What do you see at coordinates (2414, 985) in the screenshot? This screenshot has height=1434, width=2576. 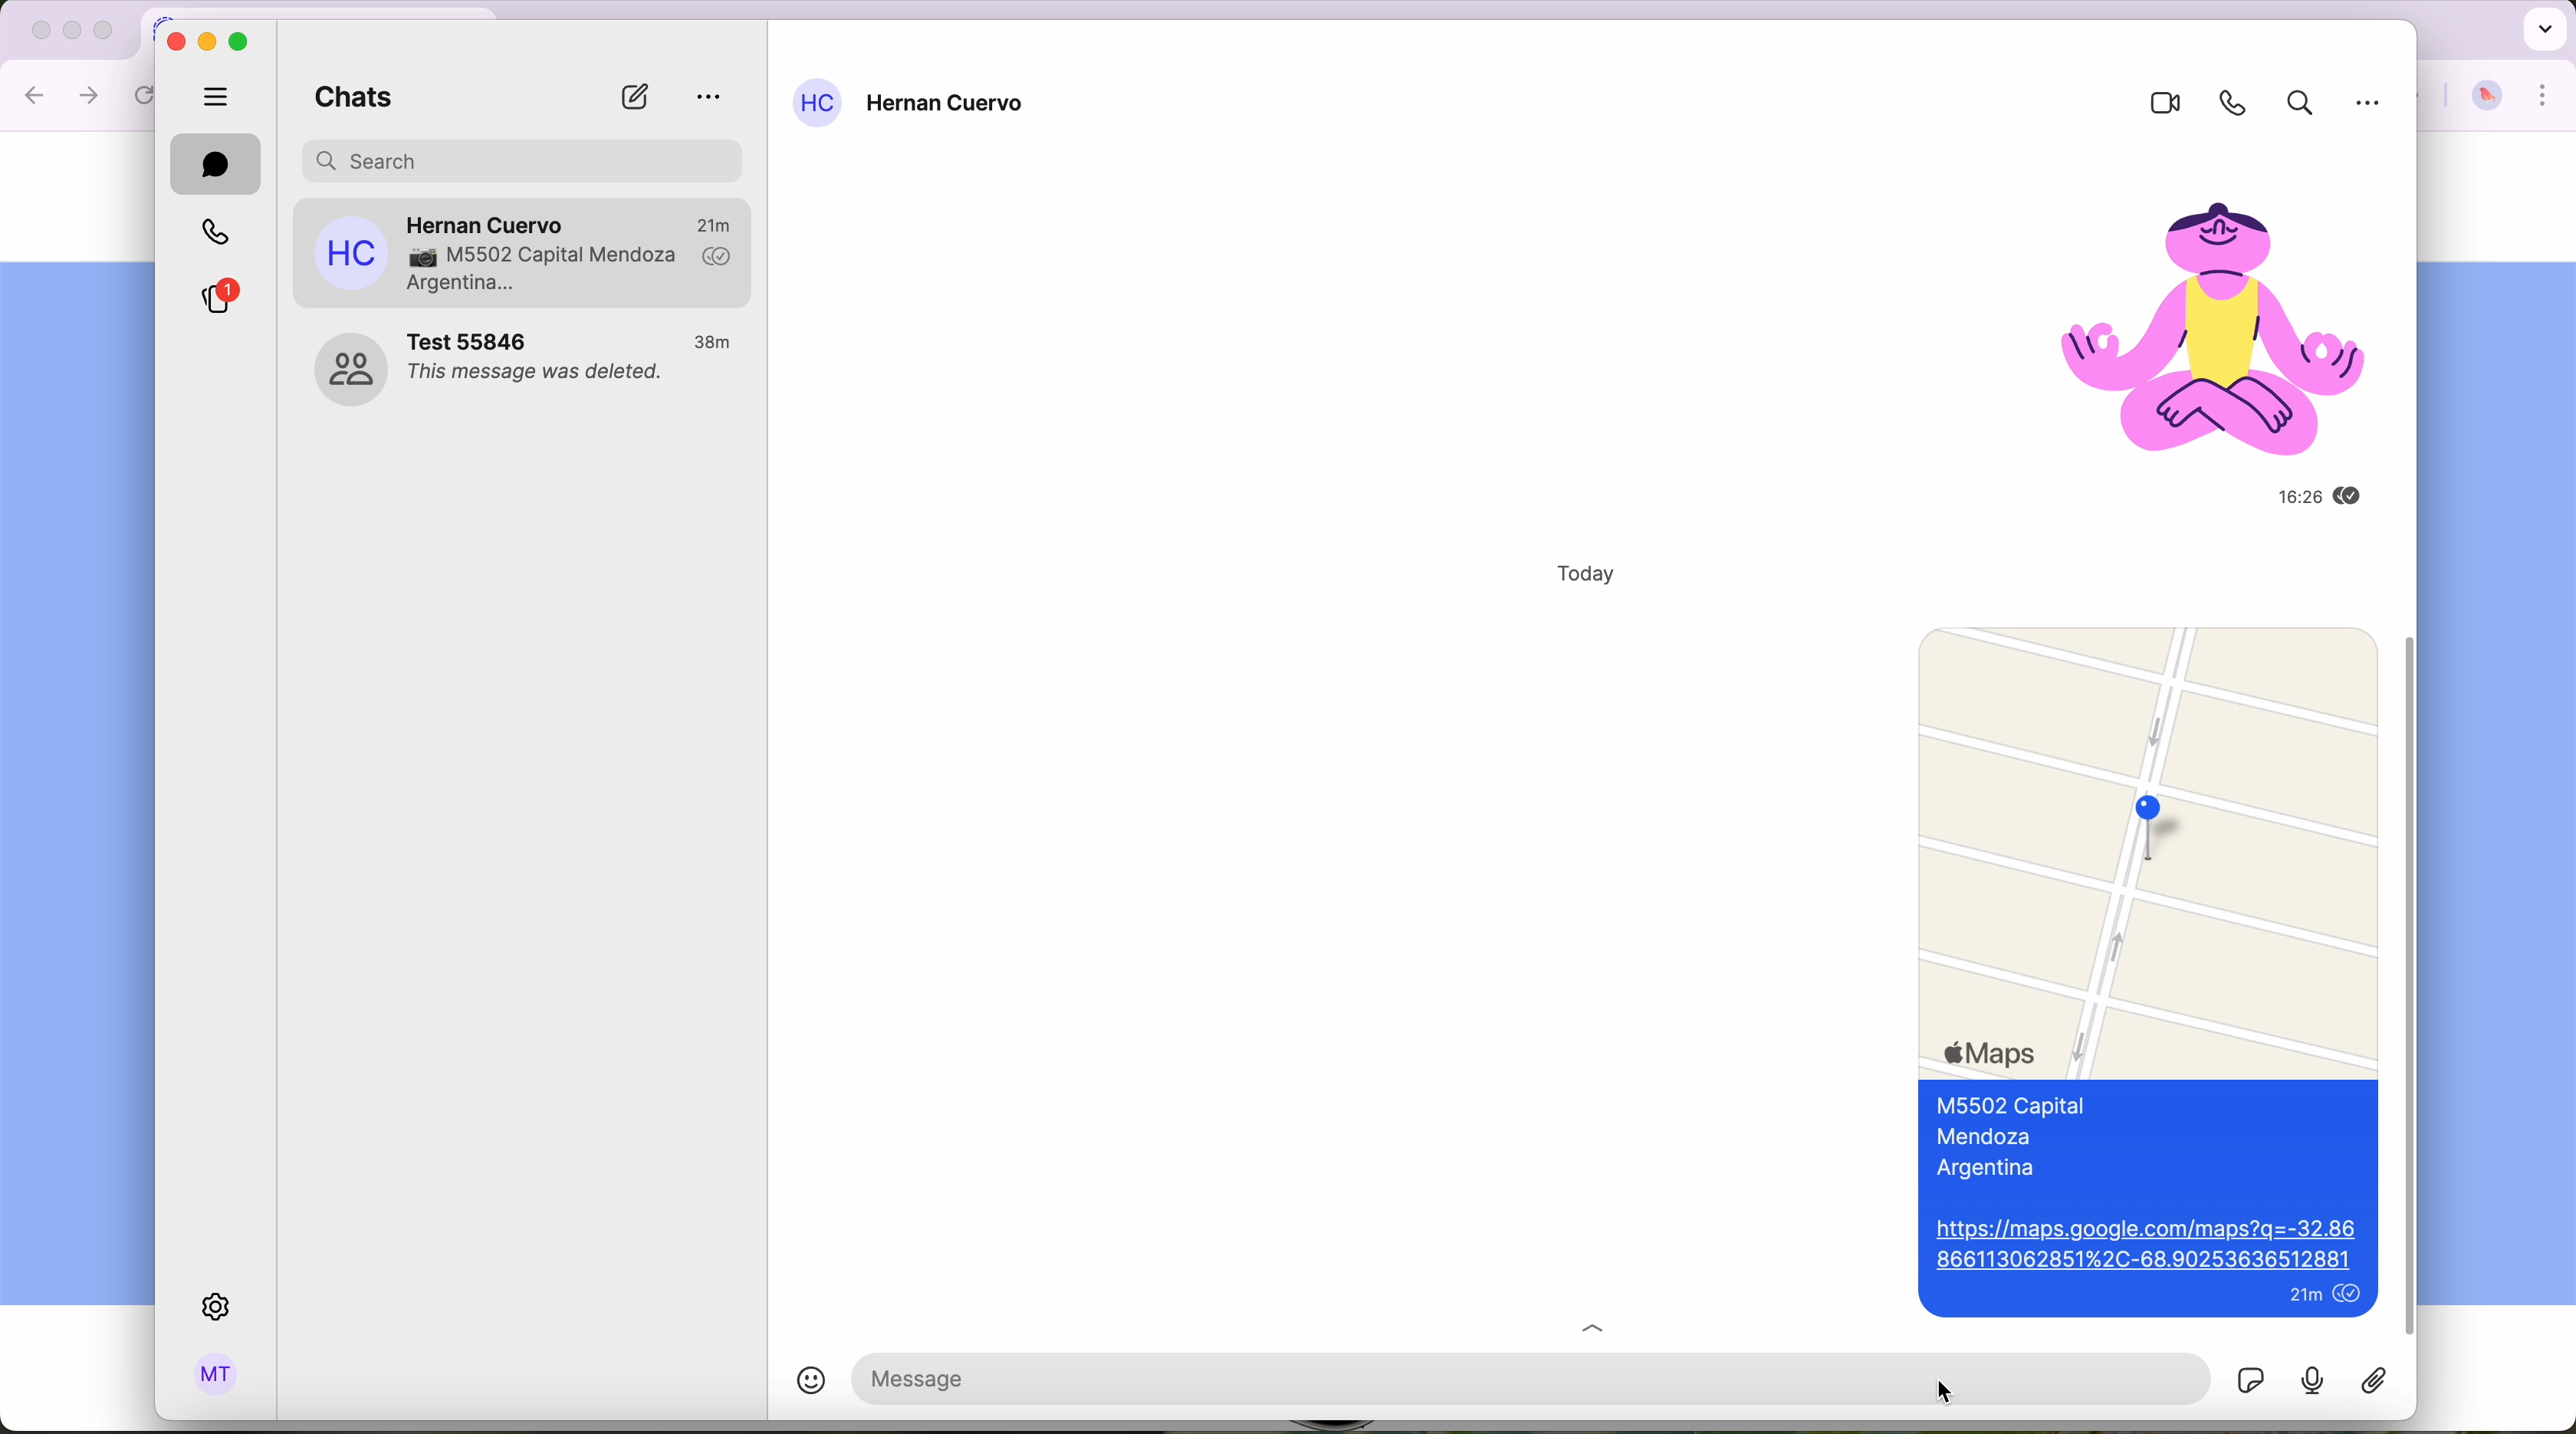 I see `` at bounding box center [2414, 985].